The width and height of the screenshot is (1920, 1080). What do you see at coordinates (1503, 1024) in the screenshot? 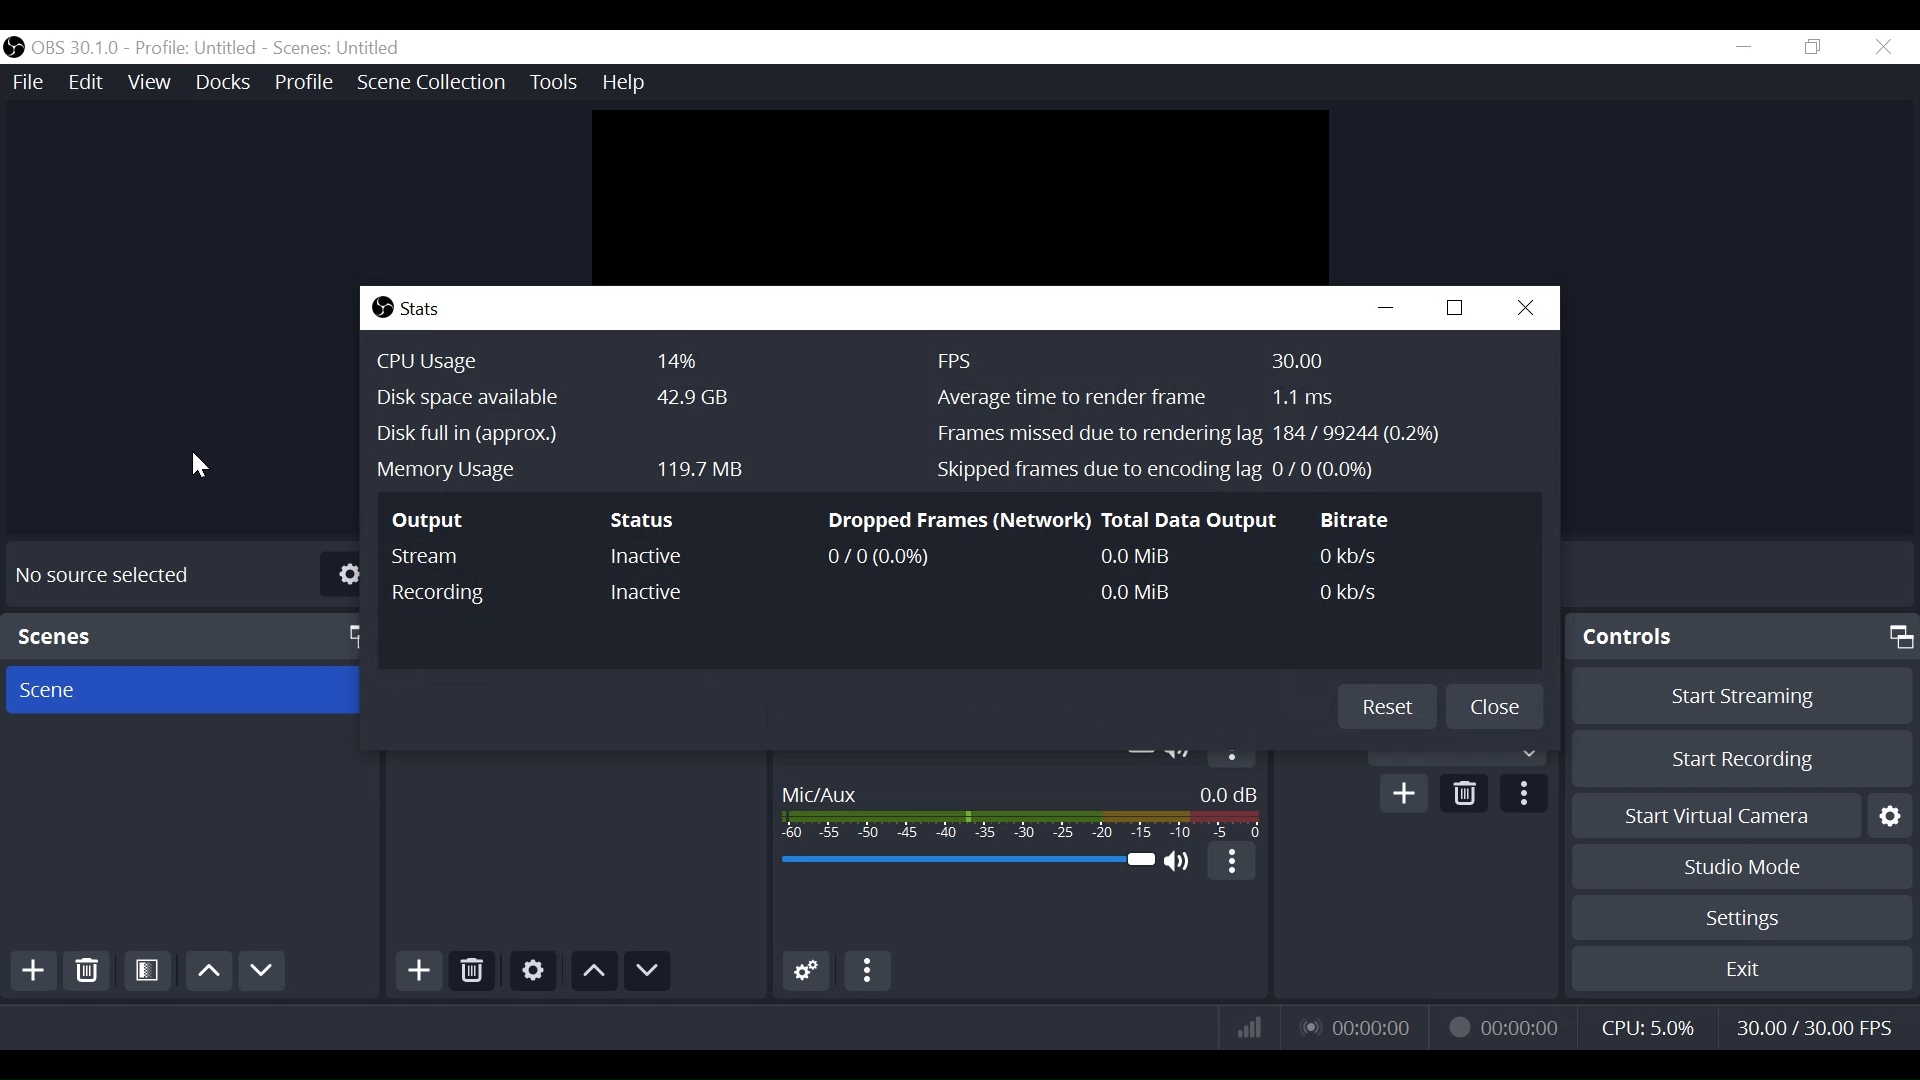
I see `Recording Status` at bounding box center [1503, 1024].